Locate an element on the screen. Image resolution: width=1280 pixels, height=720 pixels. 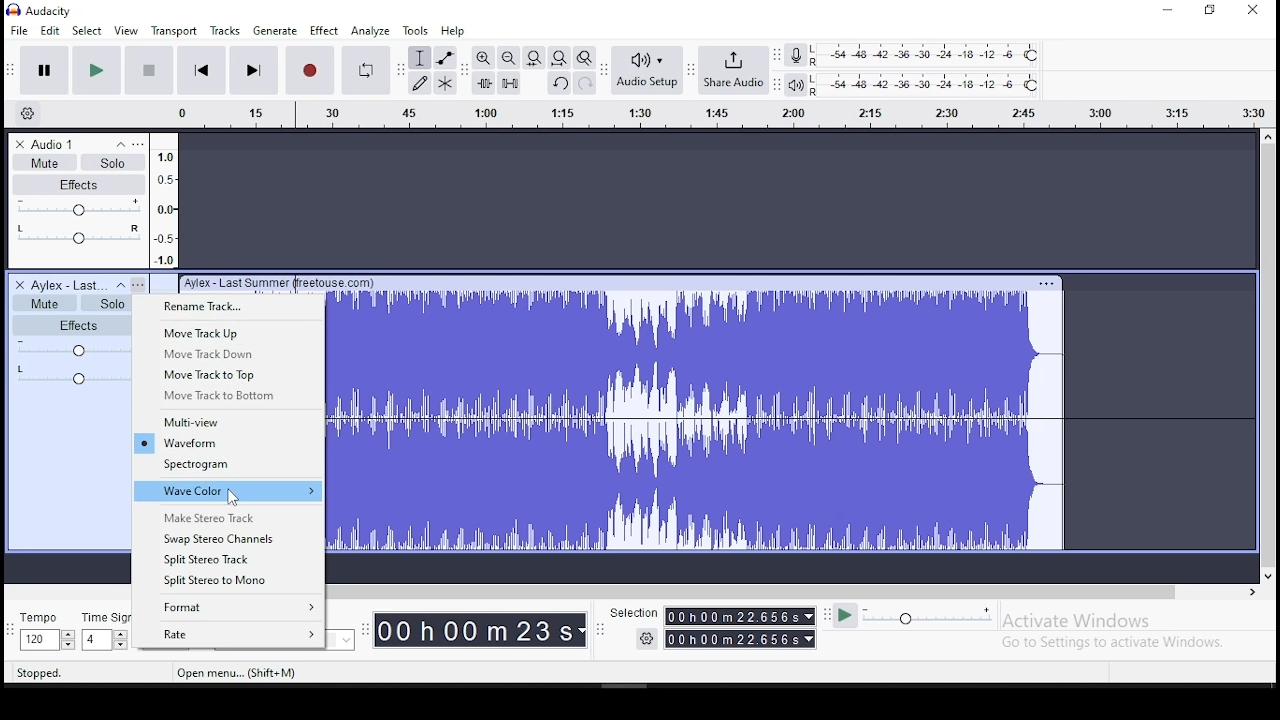
spectogram is located at coordinates (228, 466).